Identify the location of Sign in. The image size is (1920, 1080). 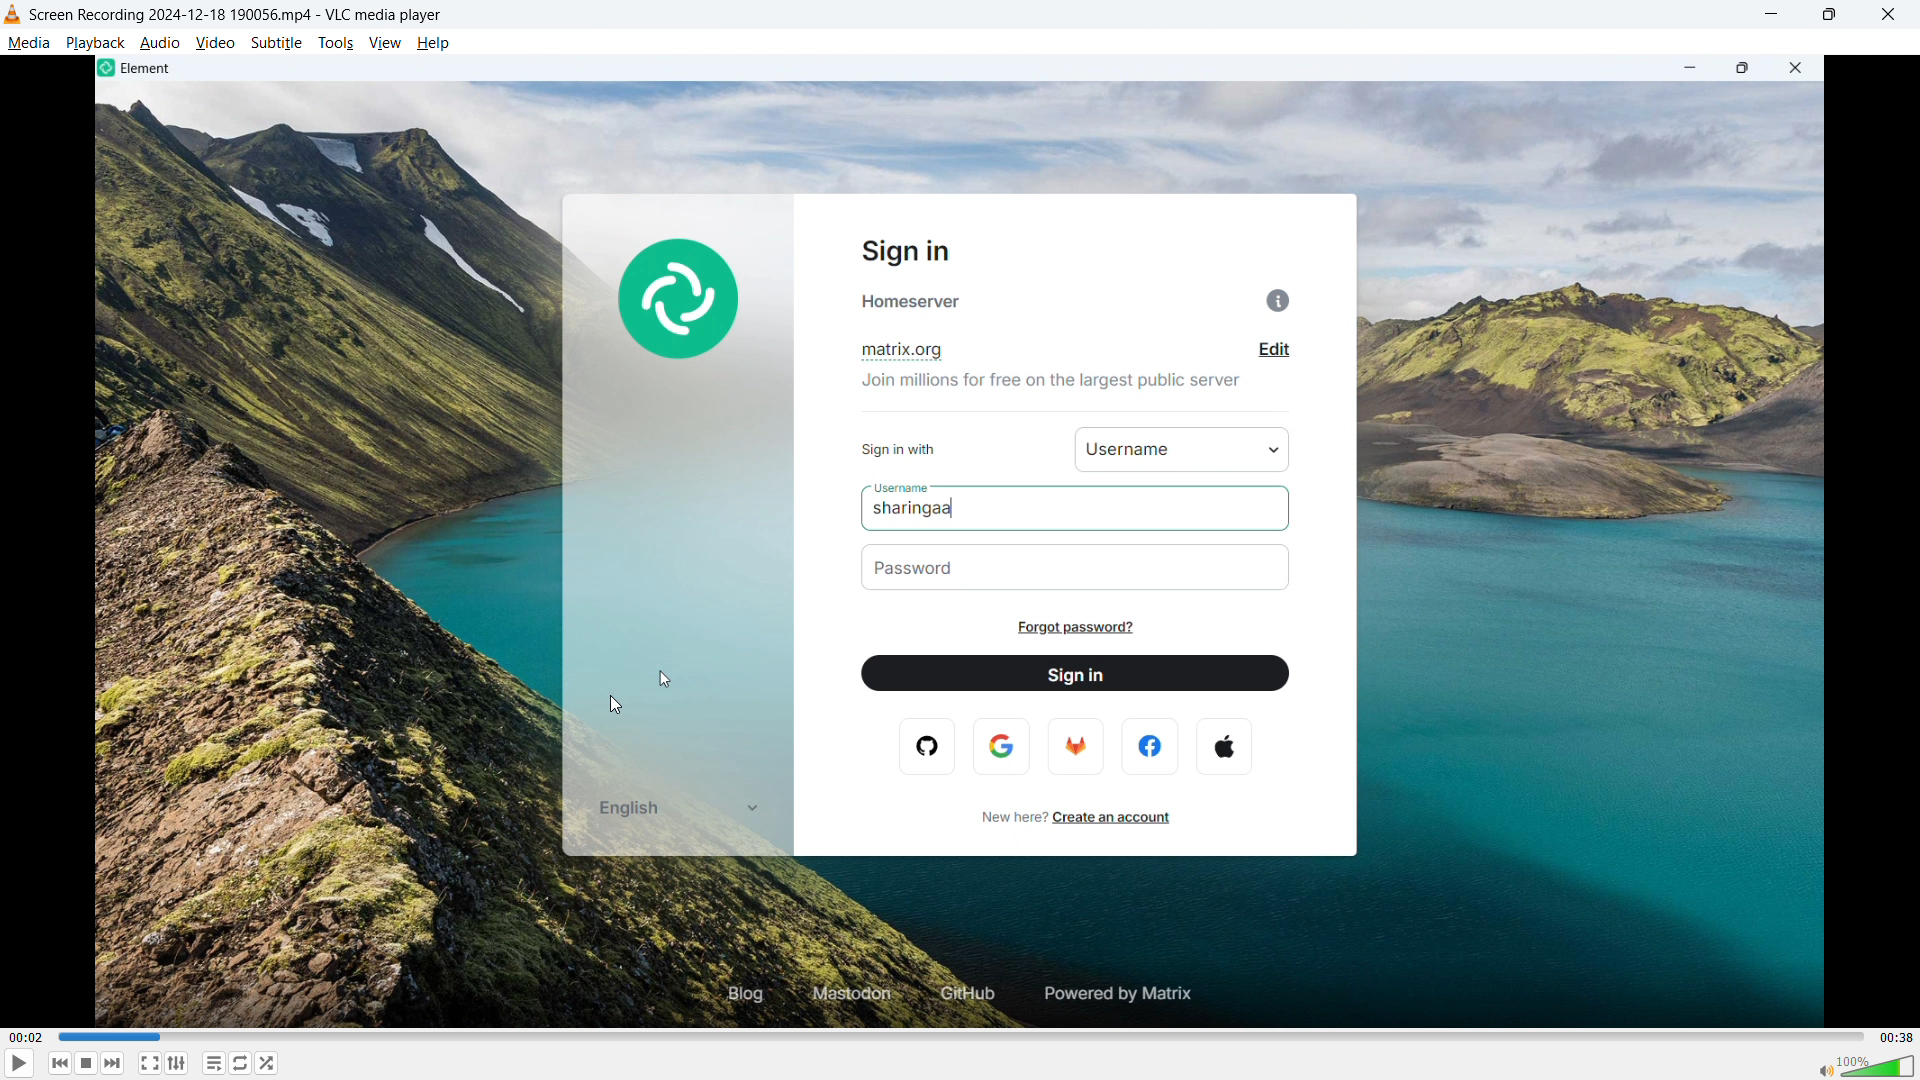
(1072, 673).